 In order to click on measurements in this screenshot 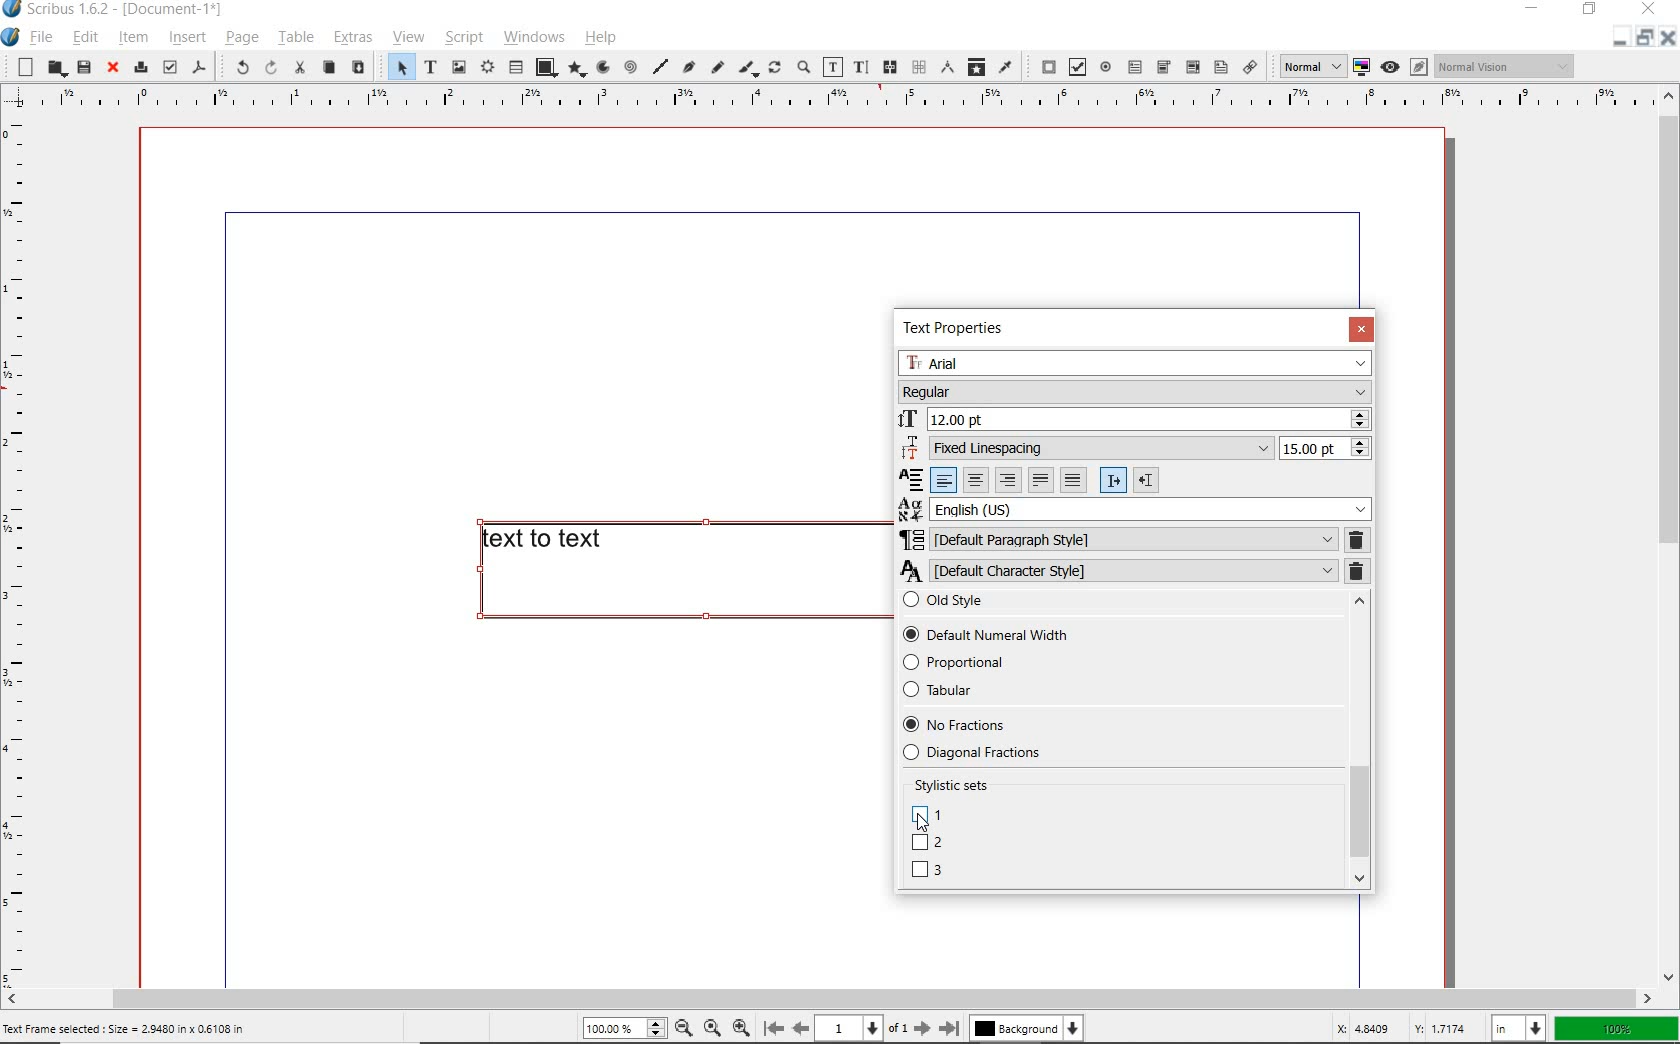, I will do `click(946, 68)`.